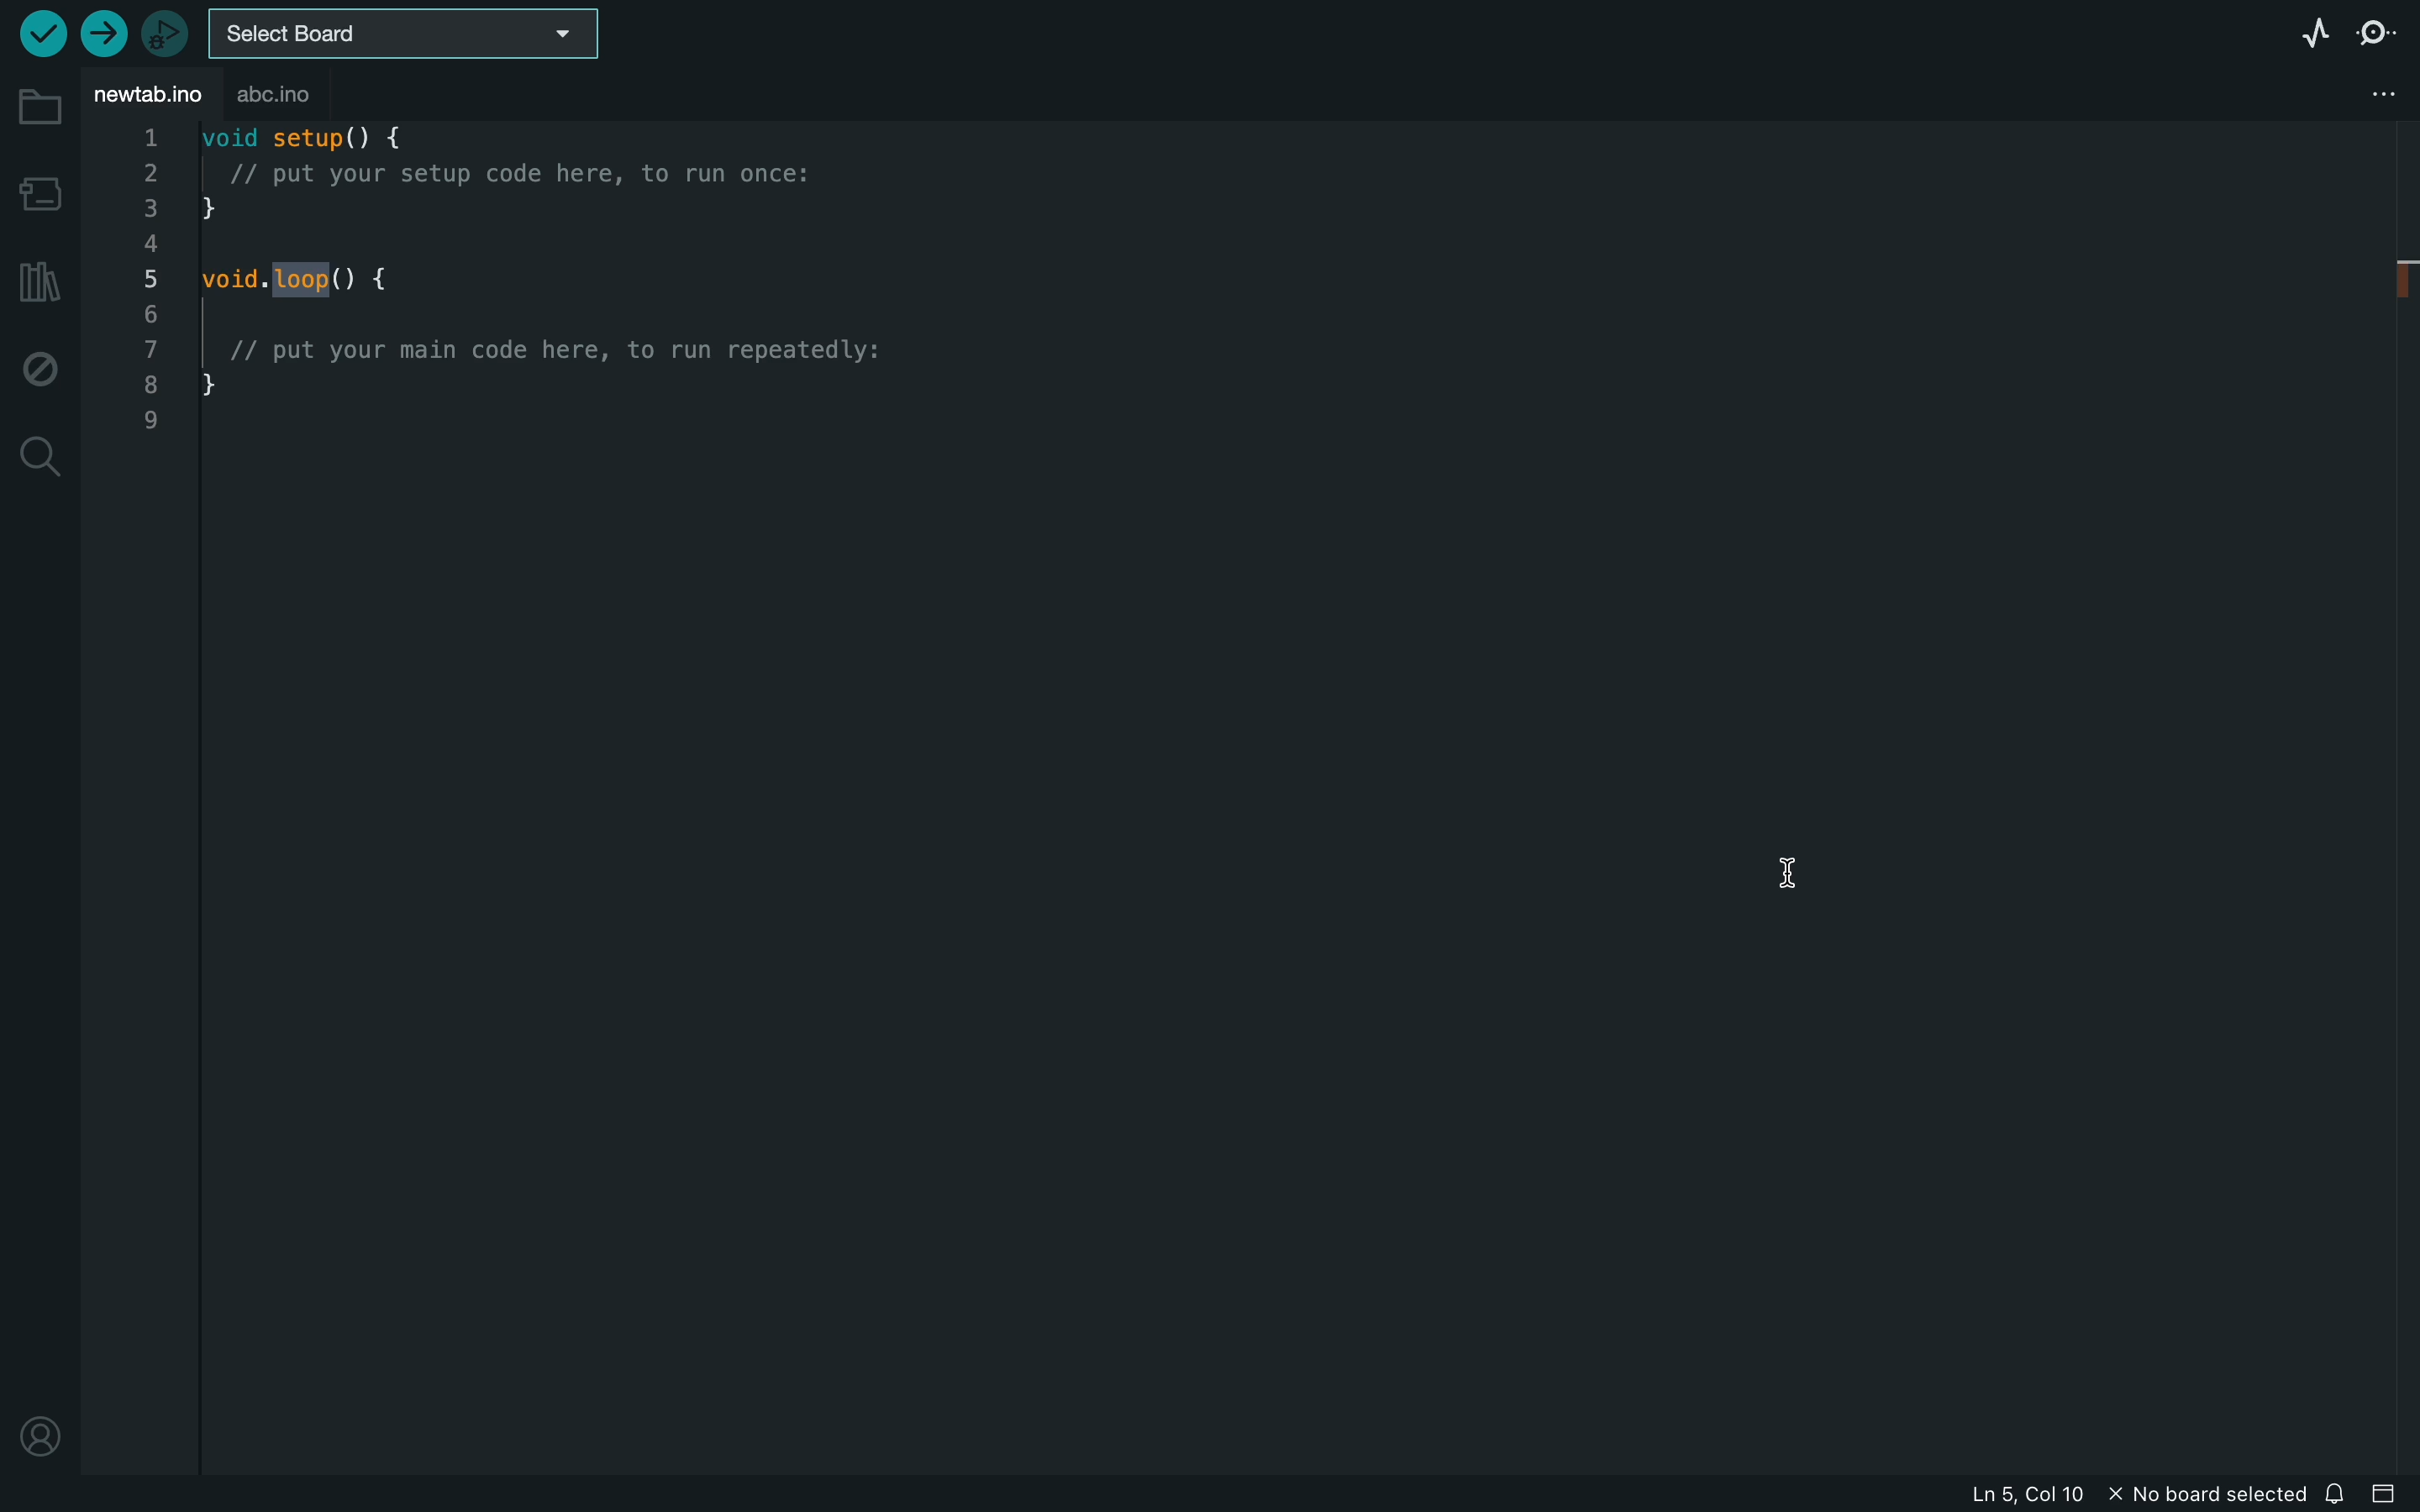 This screenshot has height=1512, width=2420. What do you see at coordinates (47, 33) in the screenshot?
I see `verify` at bounding box center [47, 33].